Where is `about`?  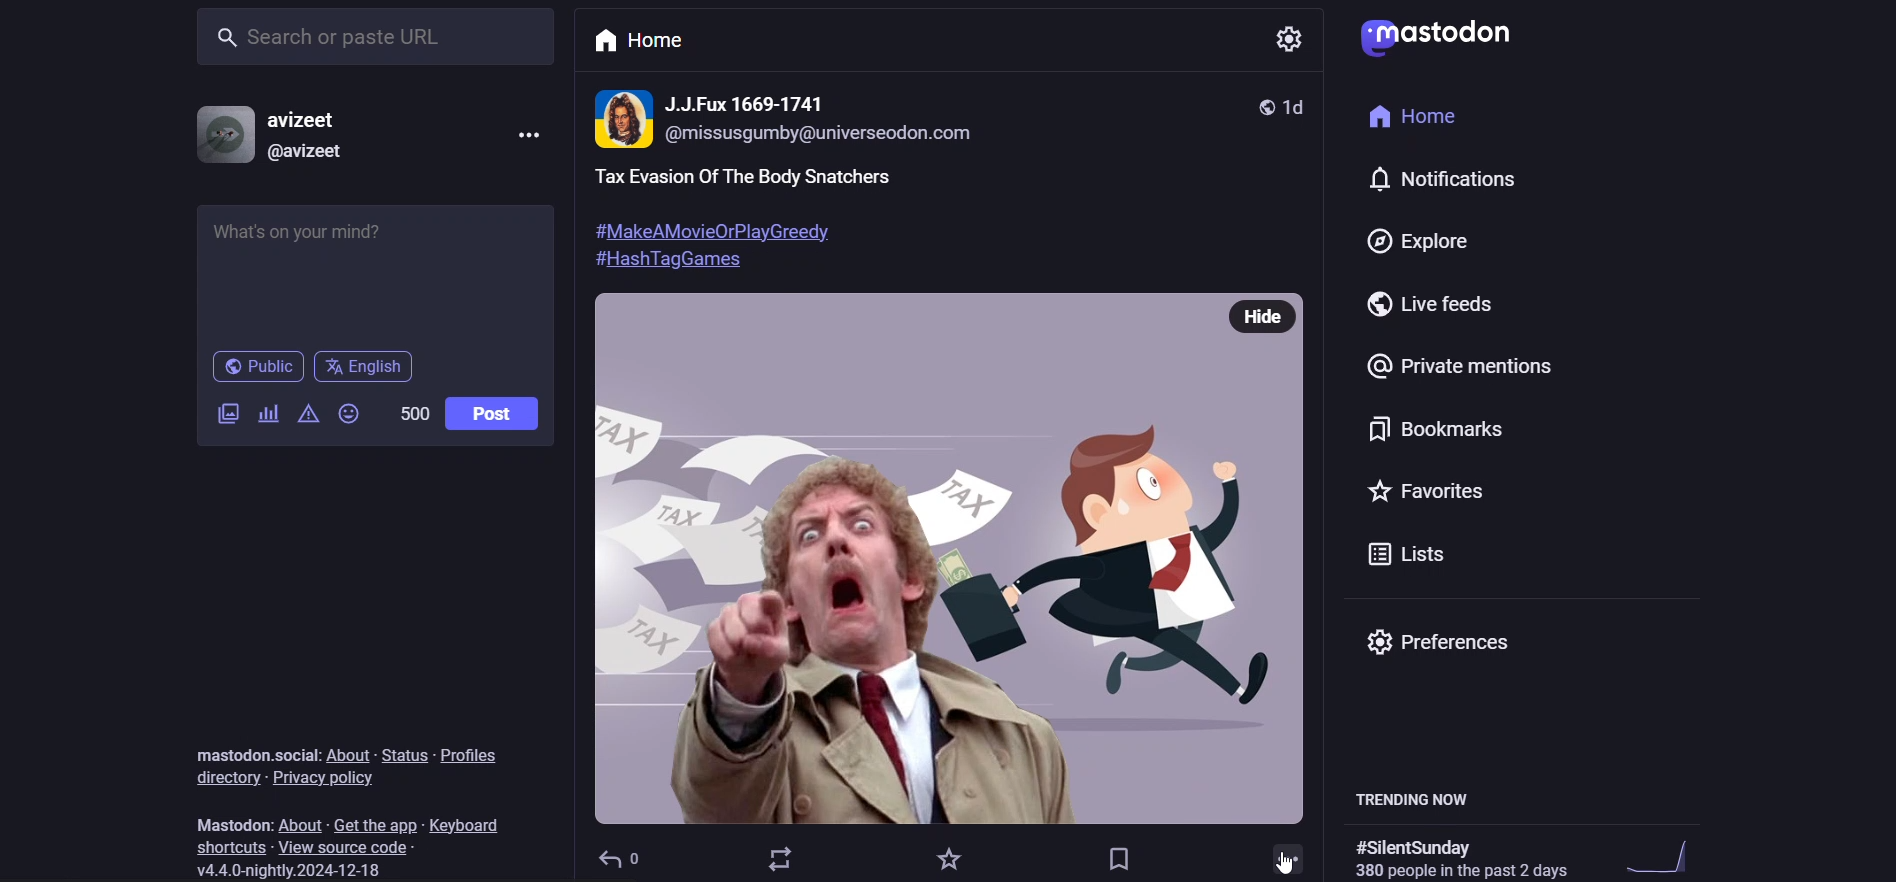 about is located at coordinates (306, 823).